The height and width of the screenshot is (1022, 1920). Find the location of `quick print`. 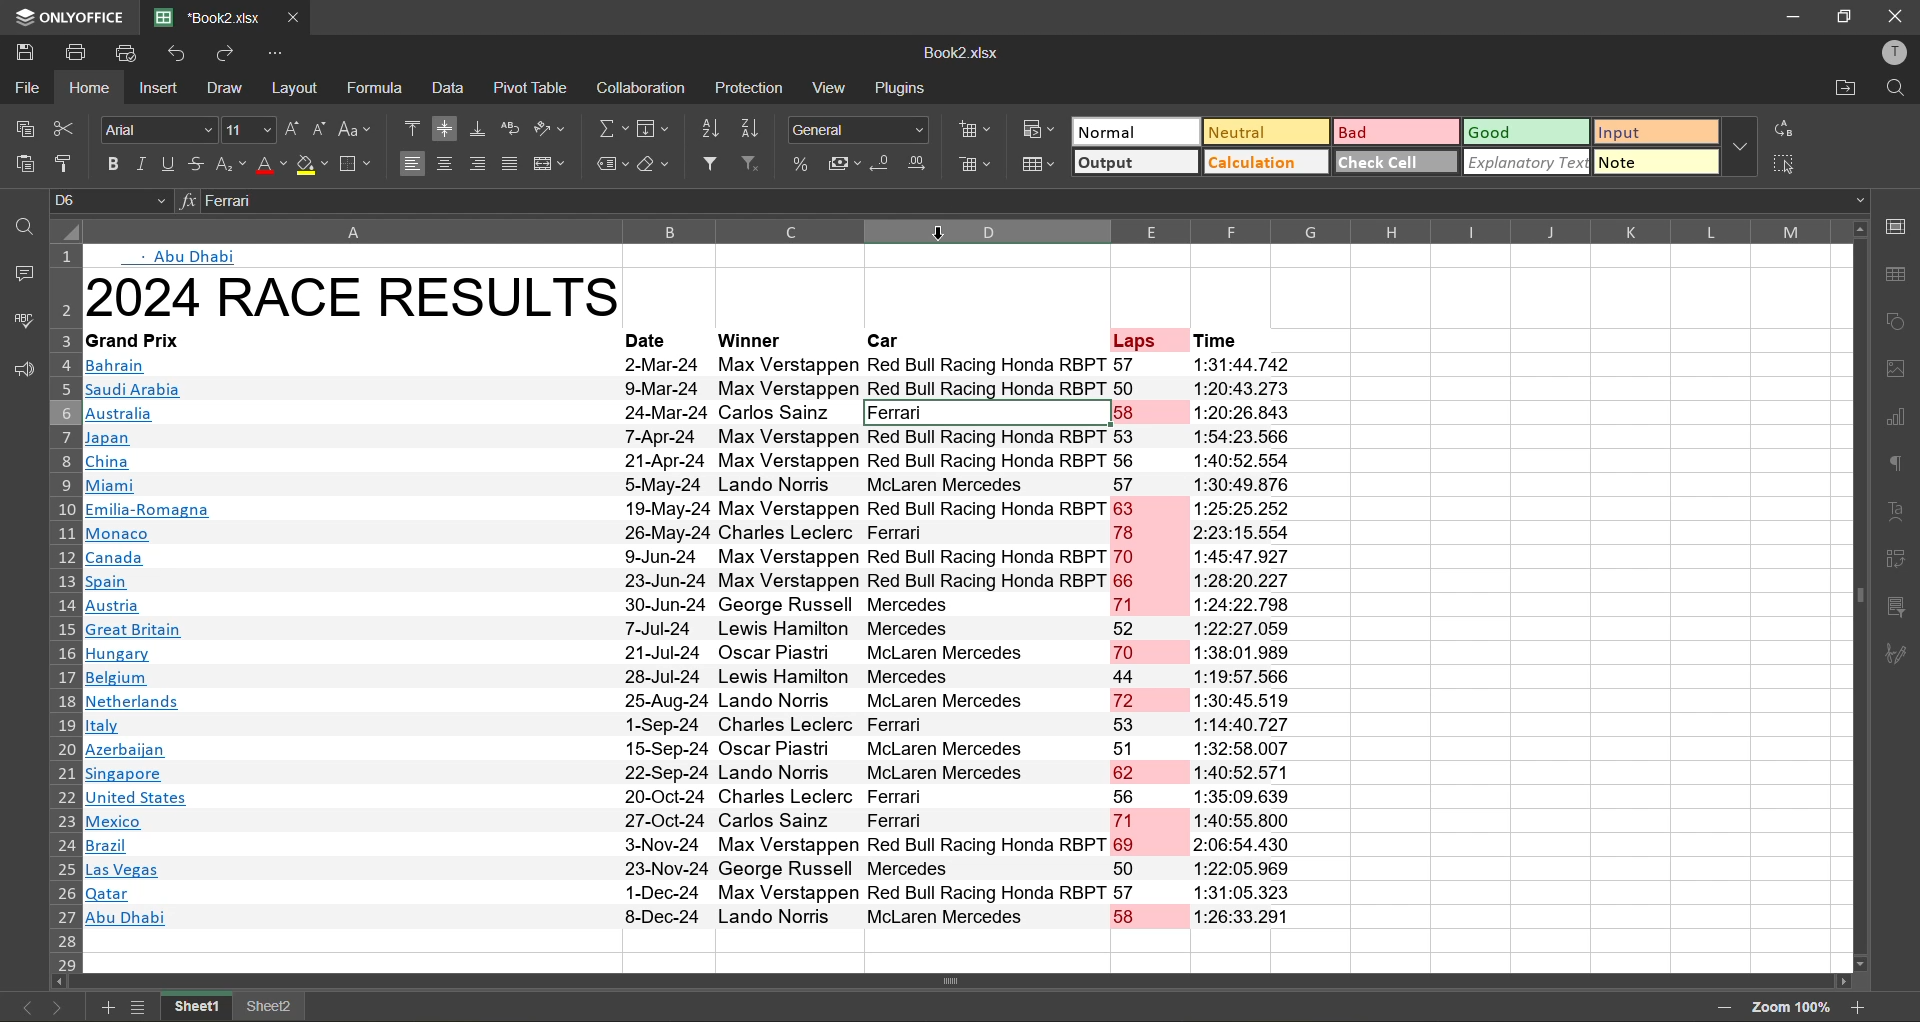

quick print is located at coordinates (125, 52).